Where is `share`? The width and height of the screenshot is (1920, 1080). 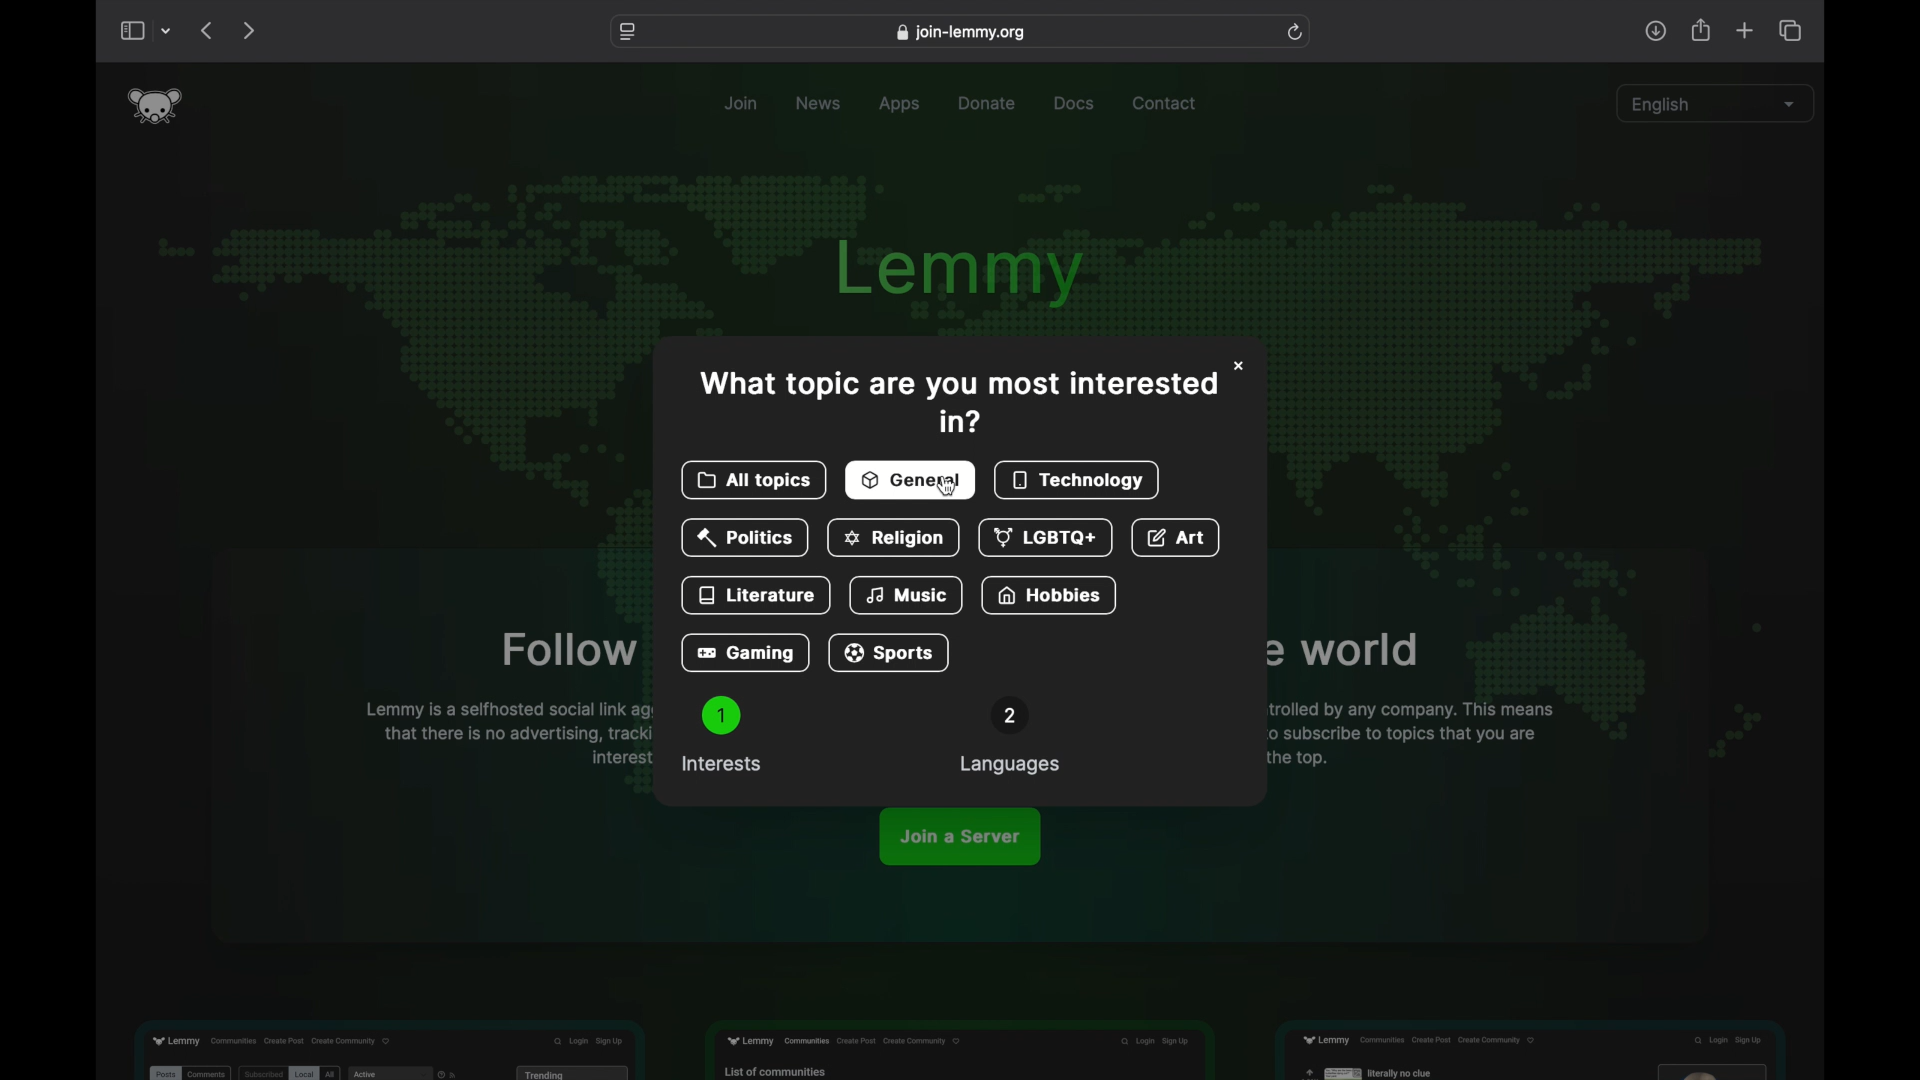
share is located at coordinates (1655, 31).